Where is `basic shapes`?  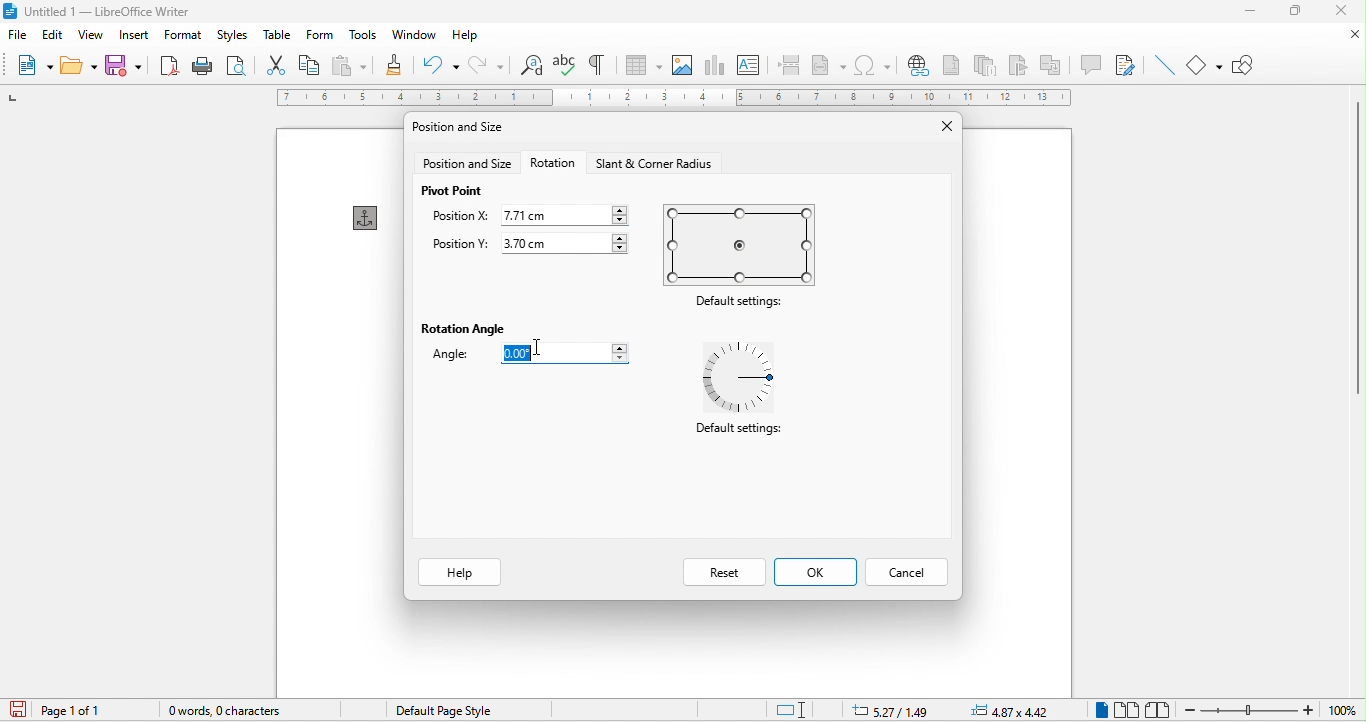 basic shapes is located at coordinates (1206, 64).